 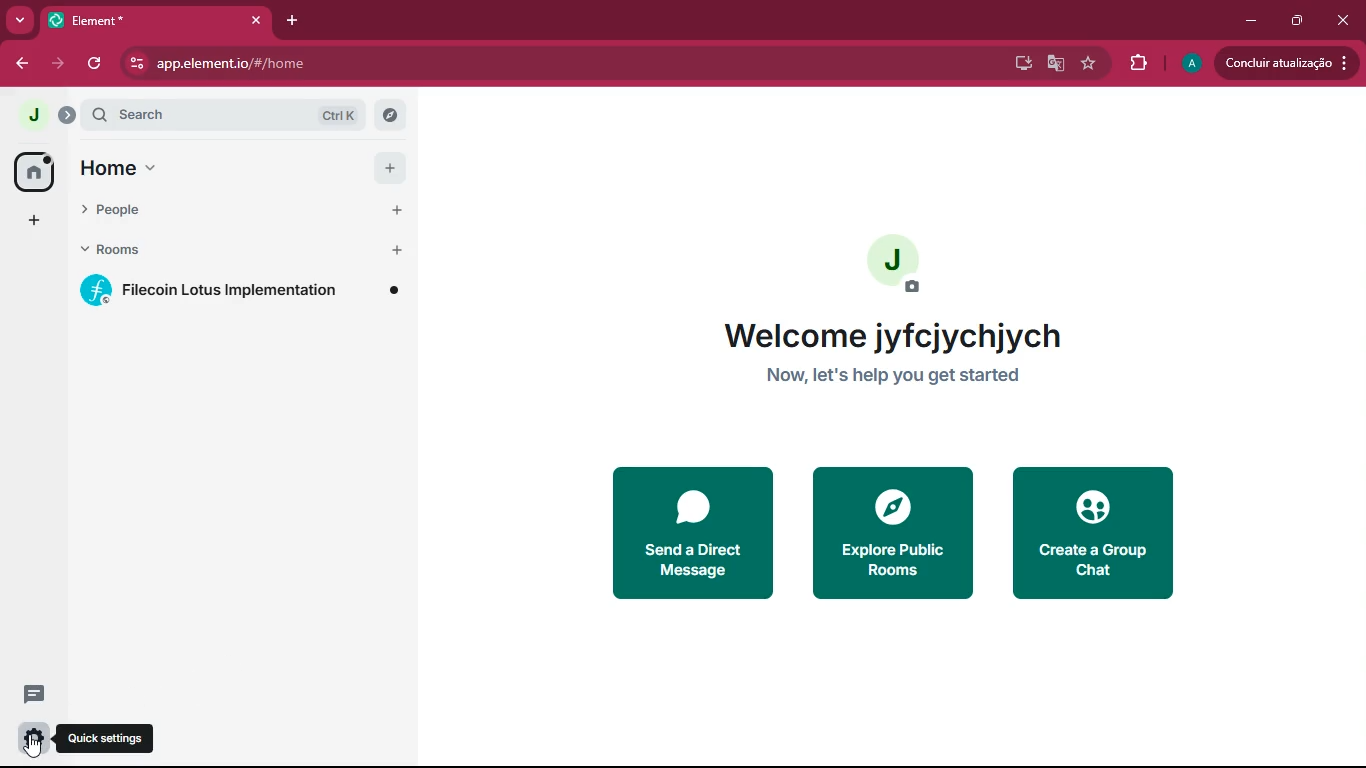 What do you see at coordinates (1088, 536) in the screenshot?
I see `create a group chat` at bounding box center [1088, 536].